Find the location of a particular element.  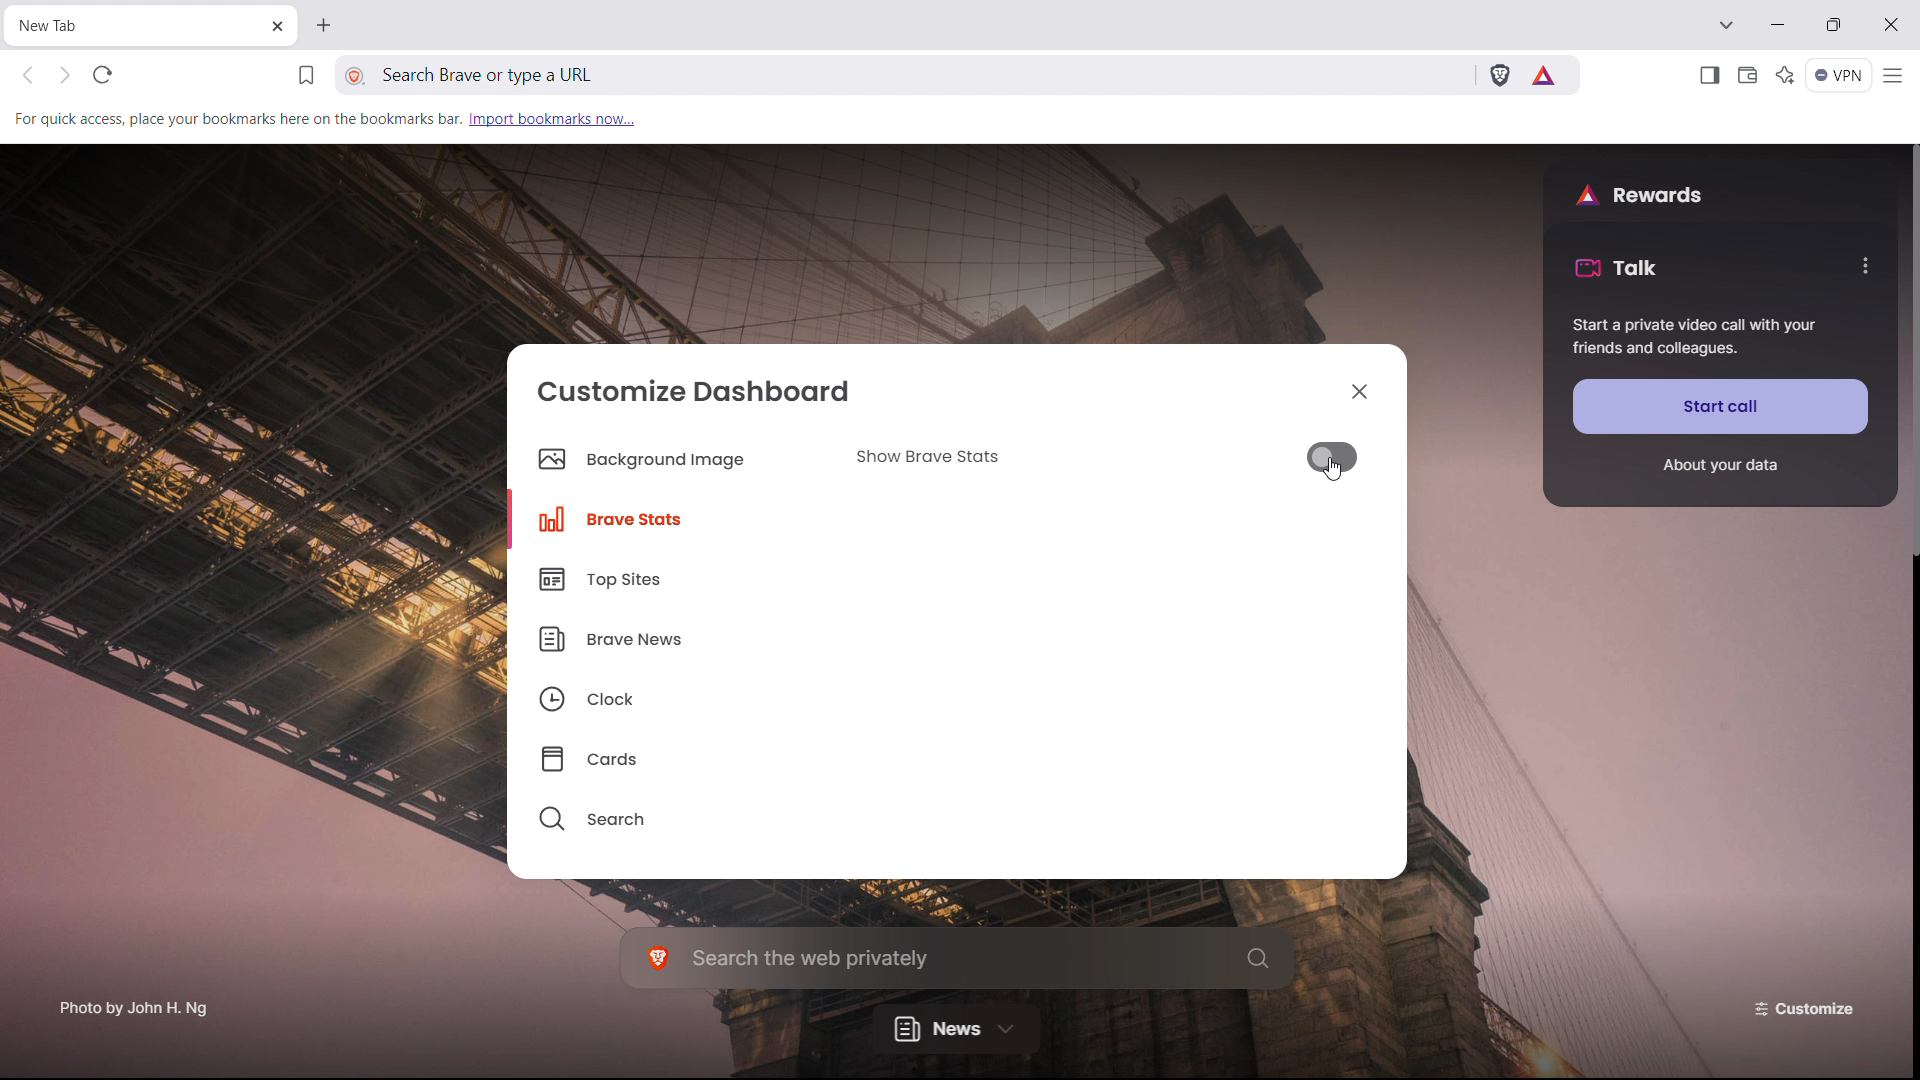

customize dashboard is located at coordinates (695, 390).